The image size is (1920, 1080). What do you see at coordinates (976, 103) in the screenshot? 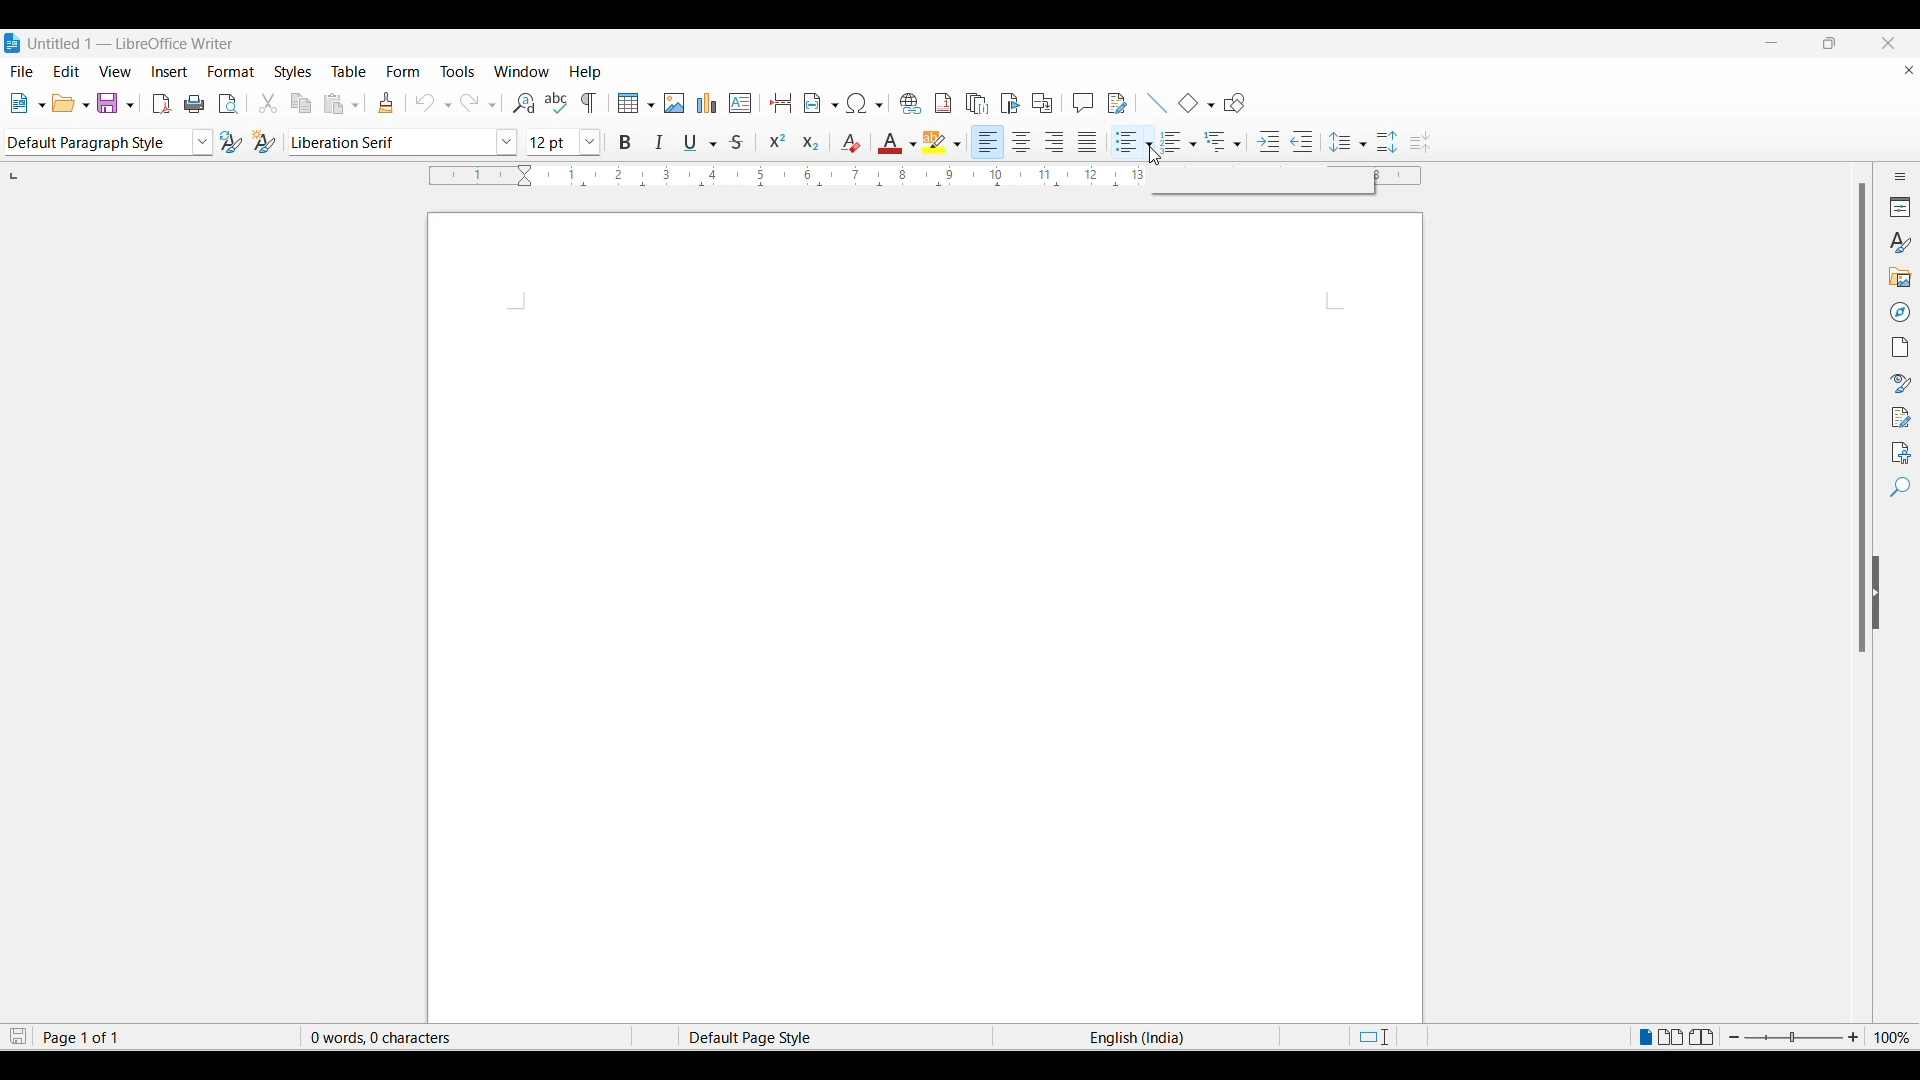
I see `insert endnote` at bounding box center [976, 103].